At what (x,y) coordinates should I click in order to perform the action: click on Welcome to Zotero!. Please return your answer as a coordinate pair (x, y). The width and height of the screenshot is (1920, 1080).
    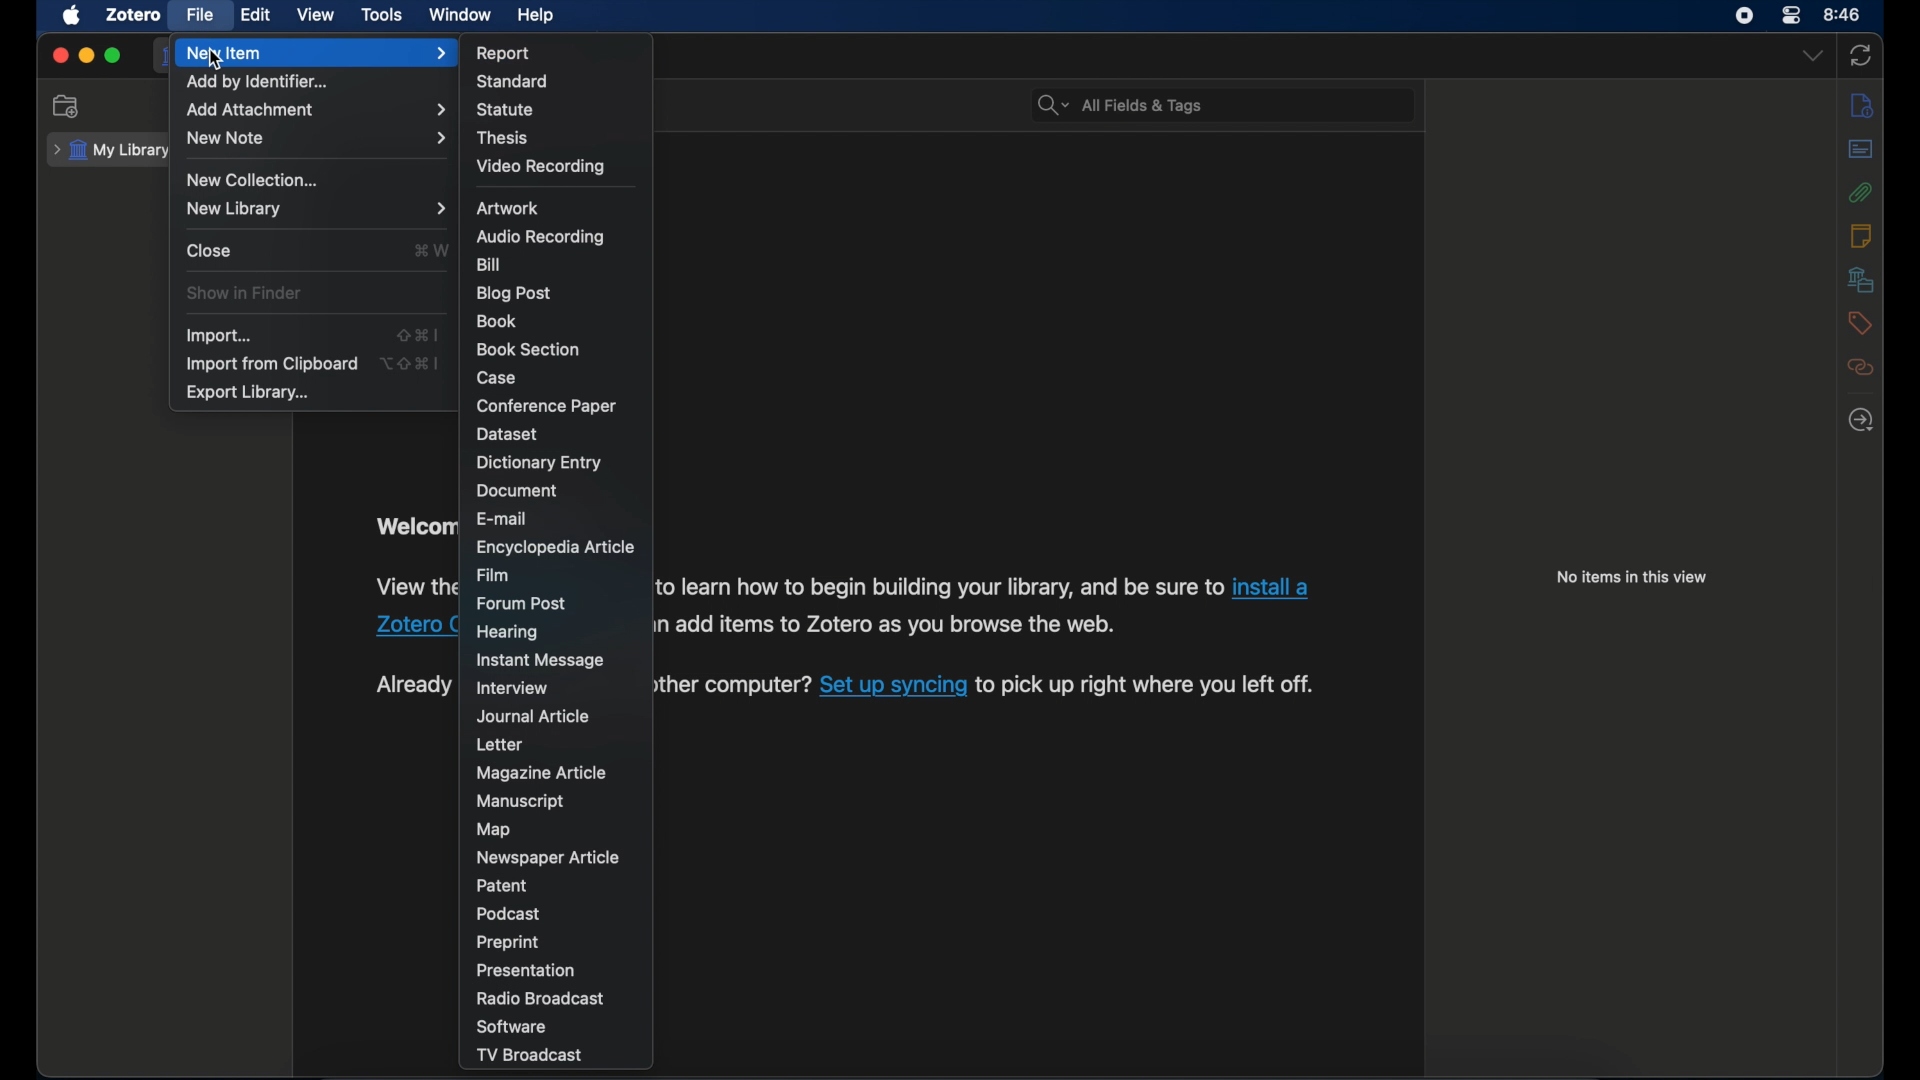
    Looking at the image, I should click on (410, 526).